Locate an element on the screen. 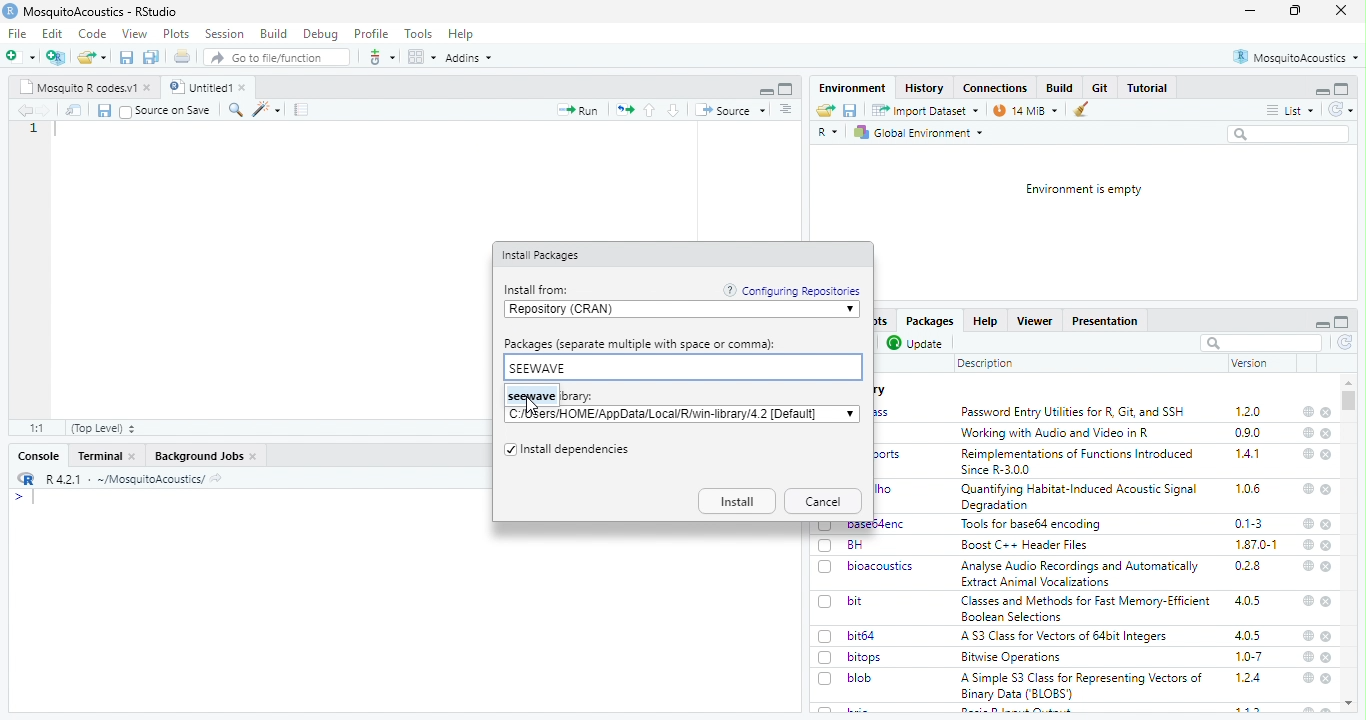 This screenshot has height=720, width=1366. Install from: is located at coordinates (539, 290).